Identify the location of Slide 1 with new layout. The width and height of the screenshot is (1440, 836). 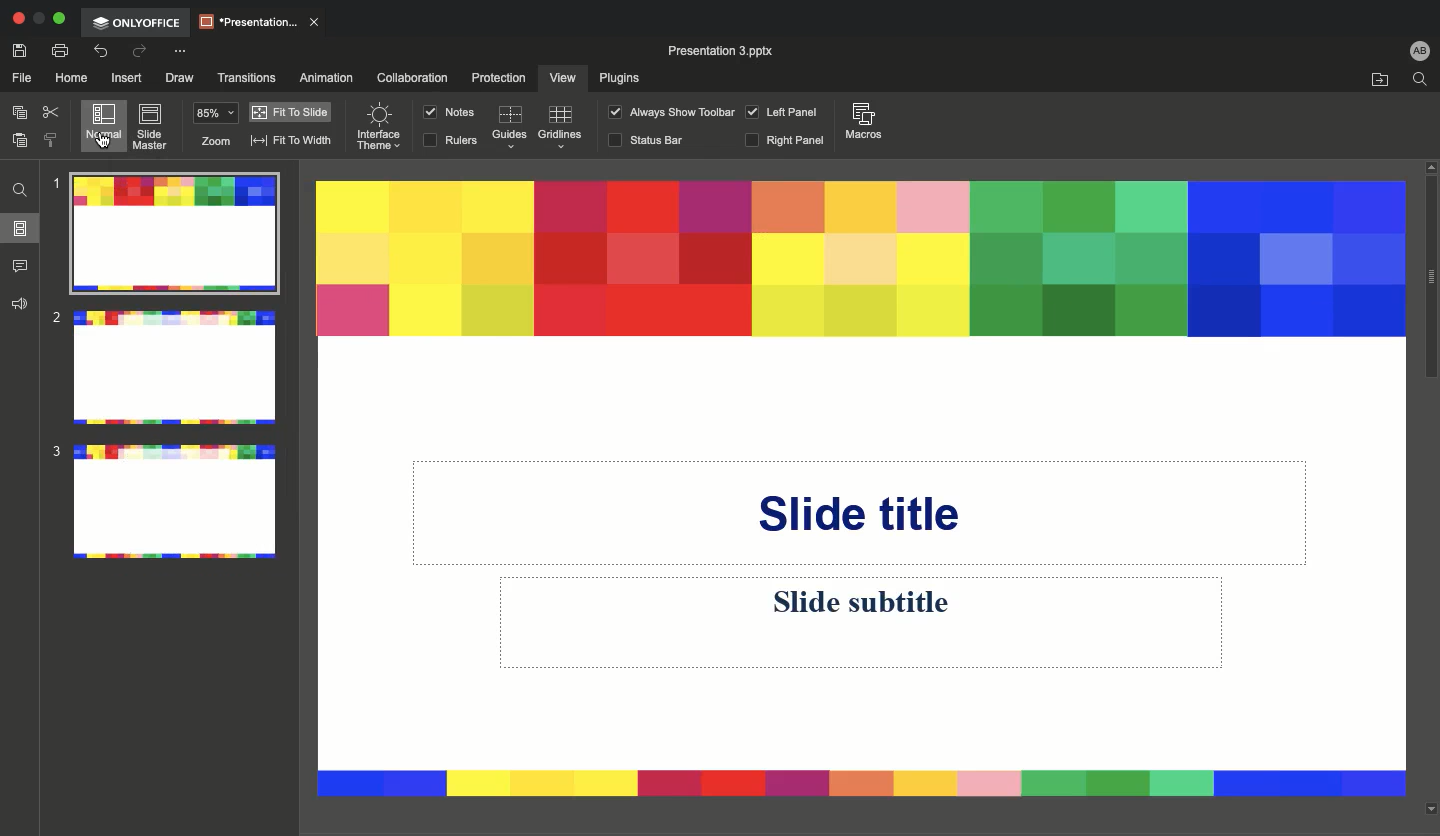
(170, 232).